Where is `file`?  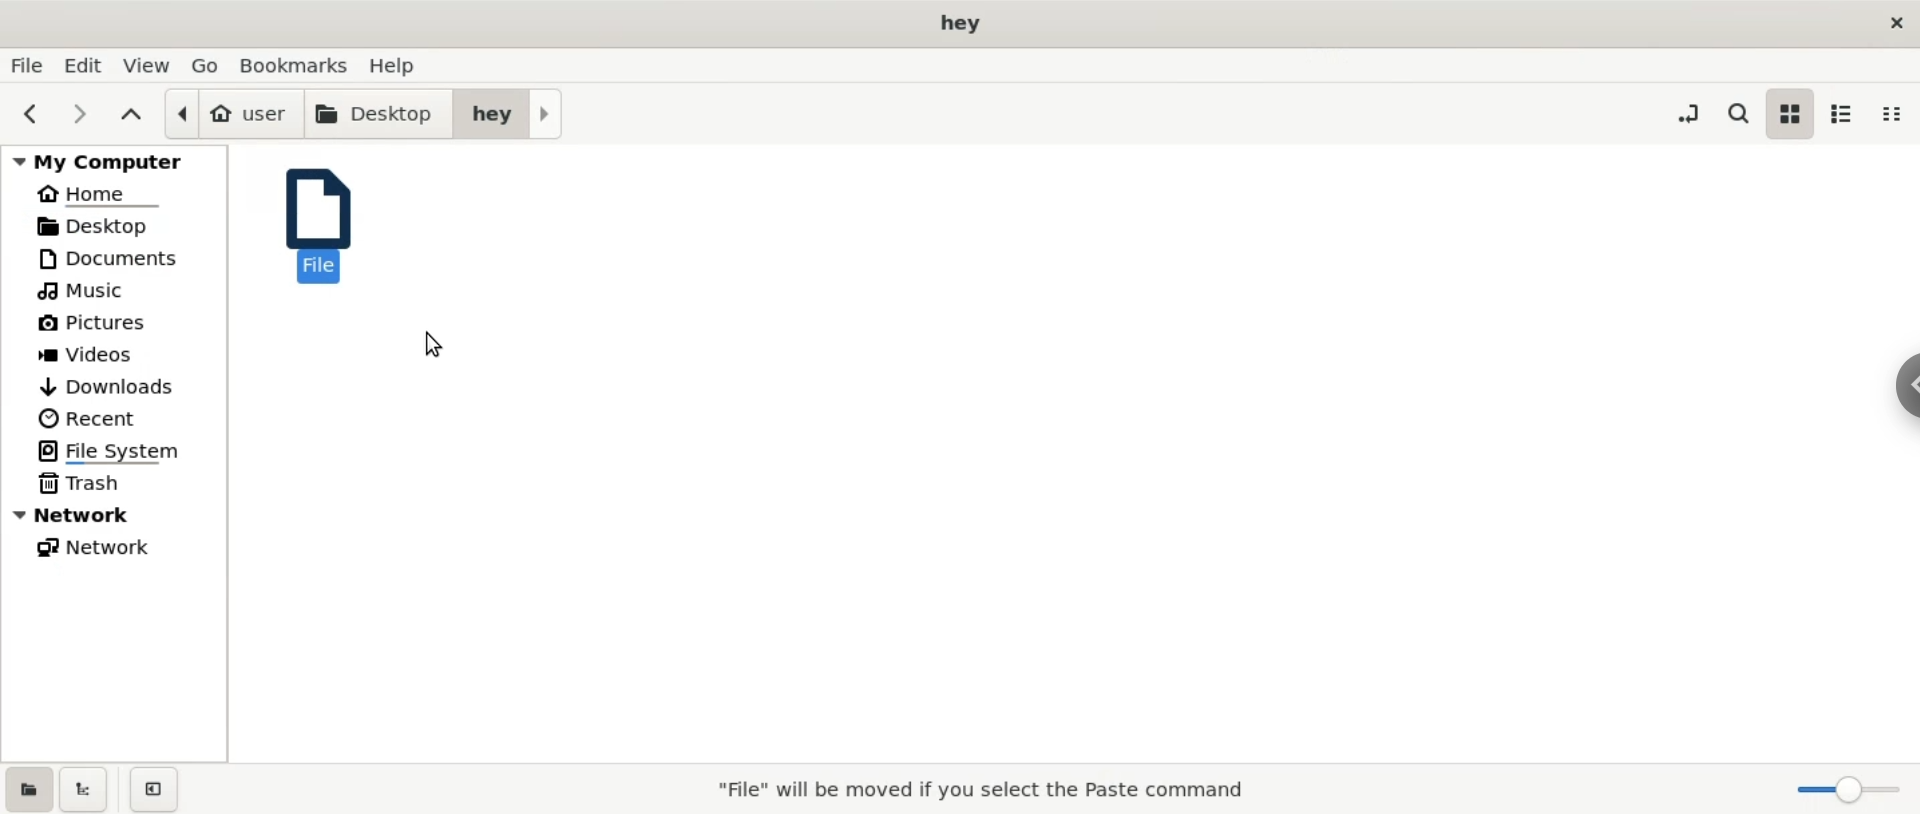
file is located at coordinates (316, 230).